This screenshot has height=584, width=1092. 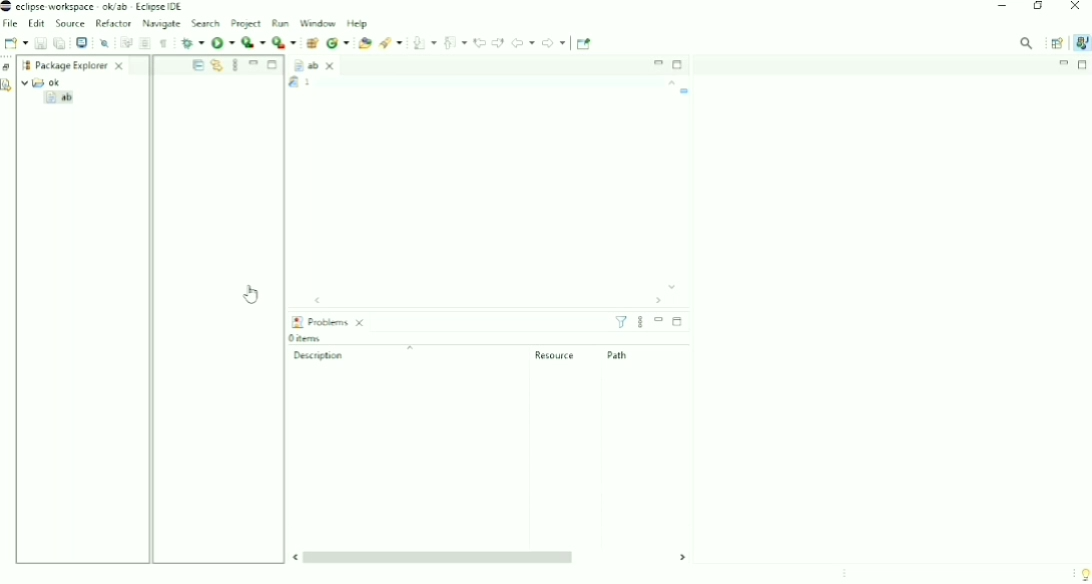 What do you see at coordinates (365, 43) in the screenshot?
I see `Open Type` at bounding box center [365, 43].